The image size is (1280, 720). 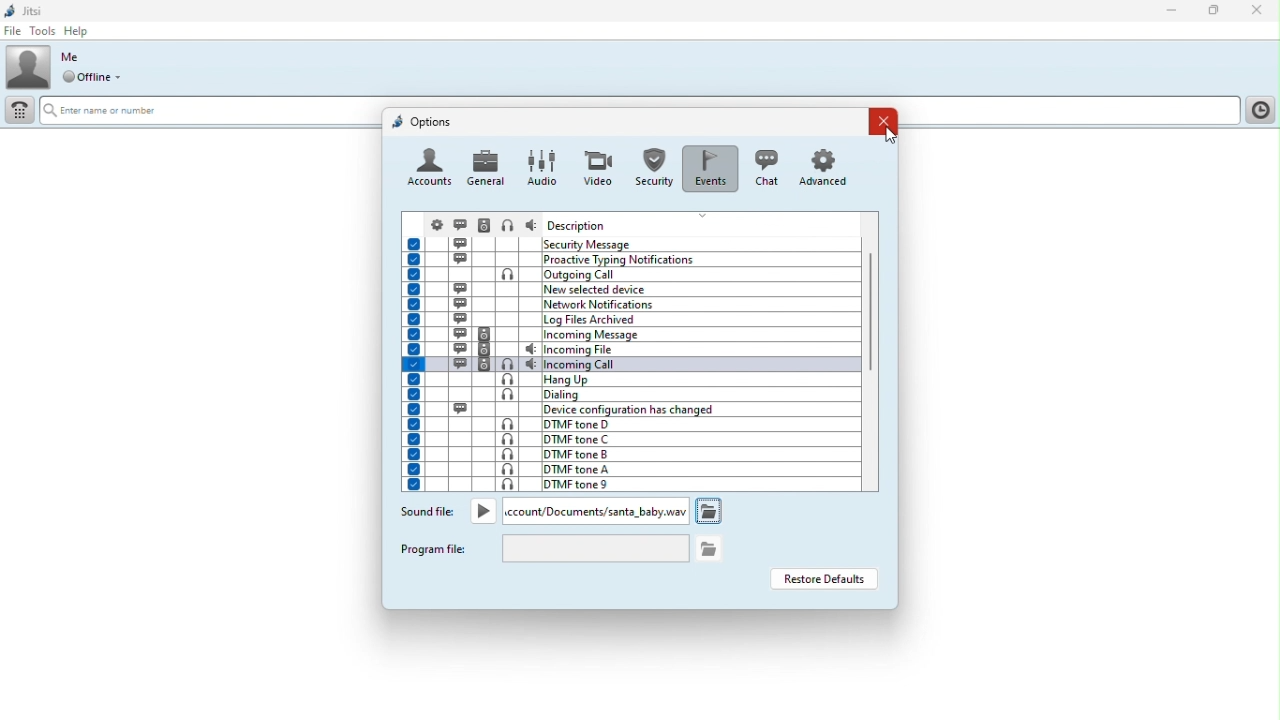 I want to click on outgoing call, so click(x=629, y=274).